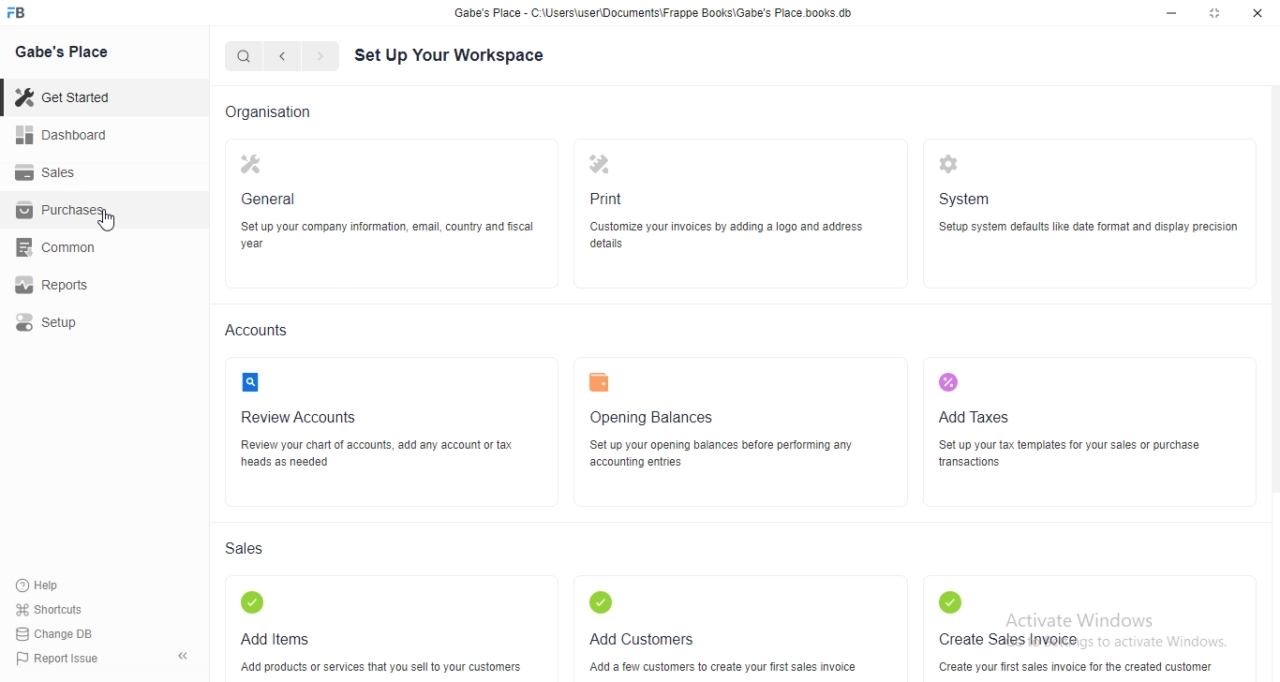 This screenshot has height=682, width=1280. I want to click on Change dimension, so click(1215, 13).